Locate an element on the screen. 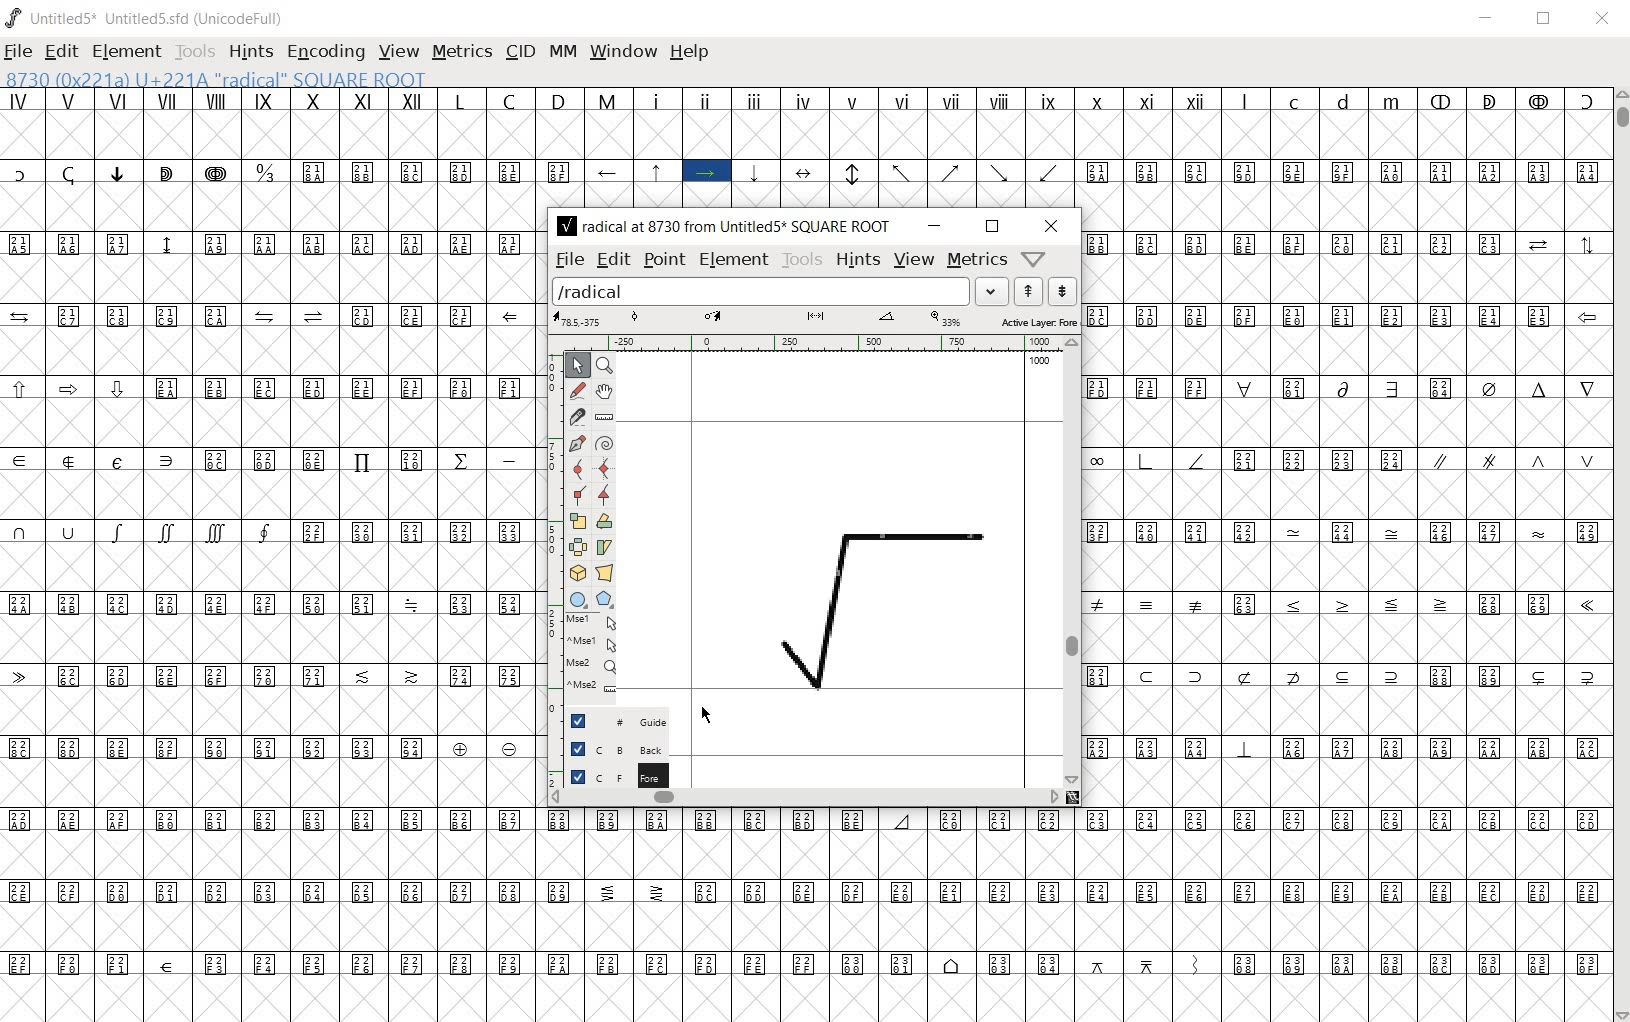 The width and height of the screenshot is (1630, 1022). 8730 (0x221a) U+221A "radical" SQUARE ROOT is located at coordinates (266, 79).